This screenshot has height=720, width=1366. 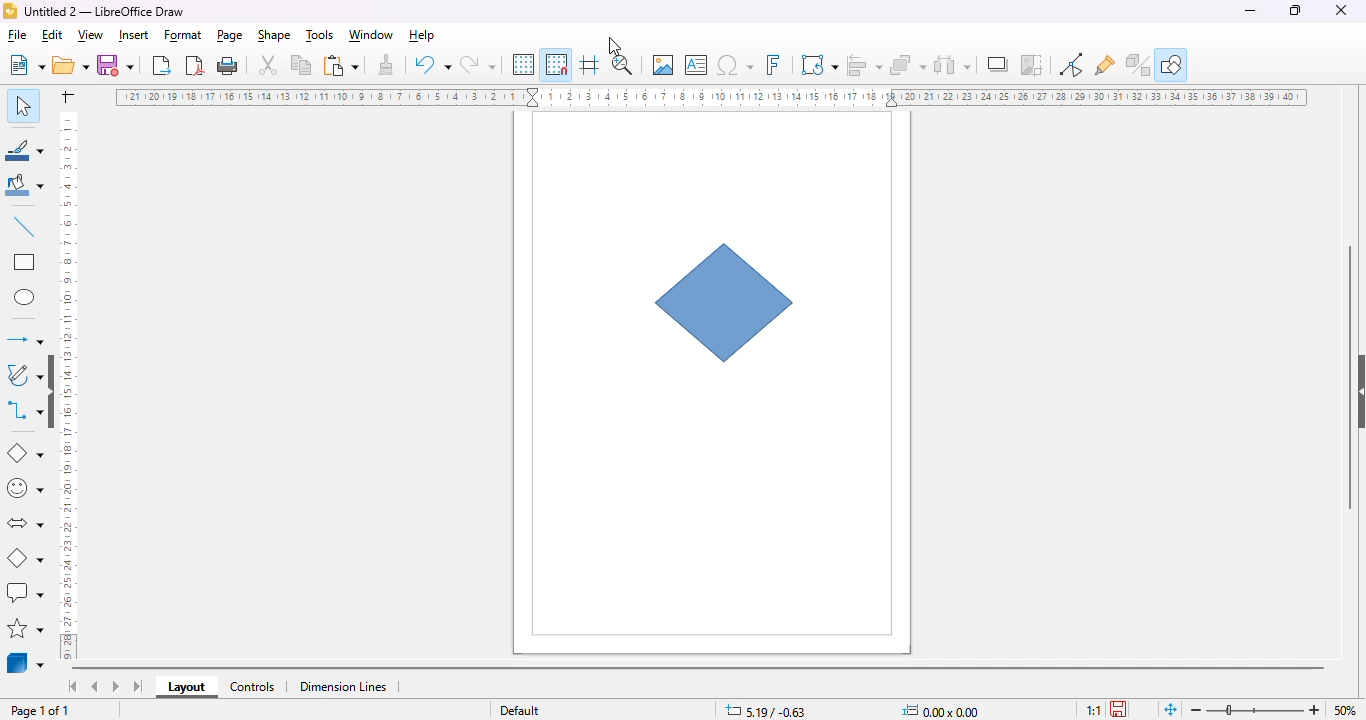 I want to click on layout, so click(x=189, y=687).